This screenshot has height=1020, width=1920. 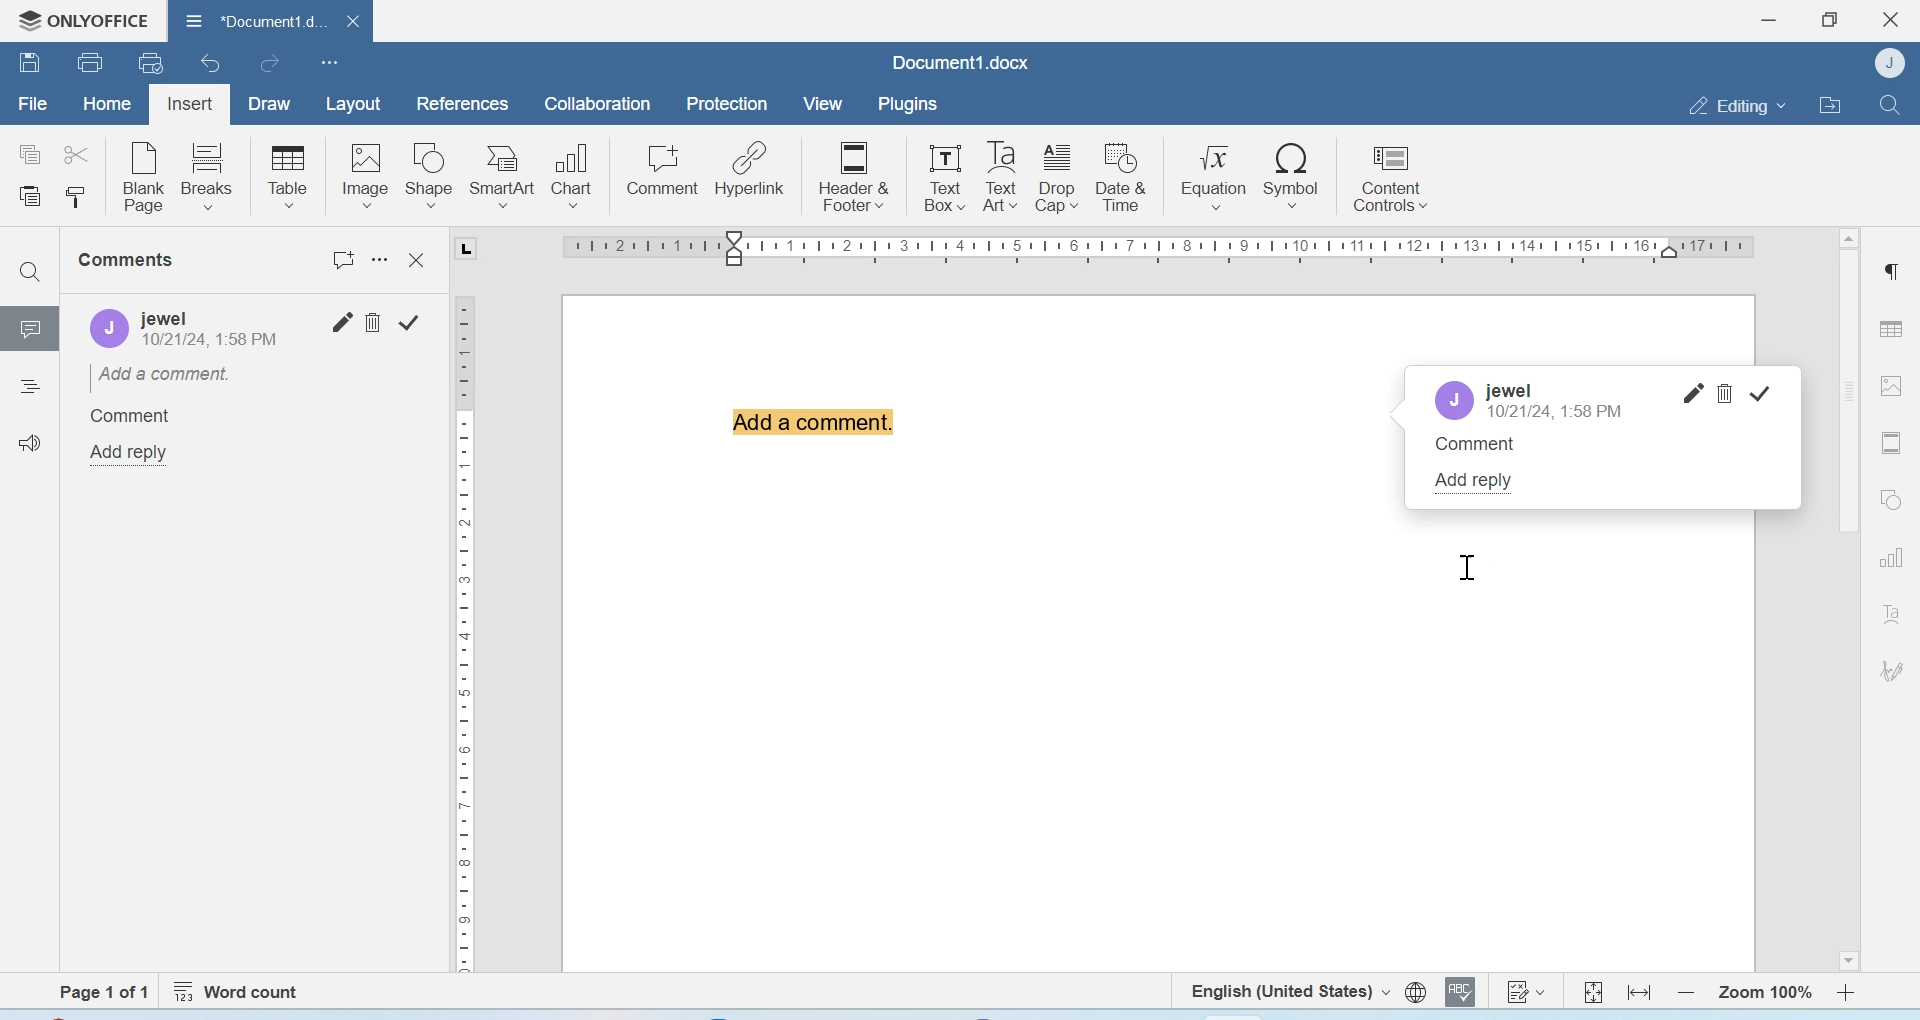 I want to click on Content controls, so click(x=1389, y=175).